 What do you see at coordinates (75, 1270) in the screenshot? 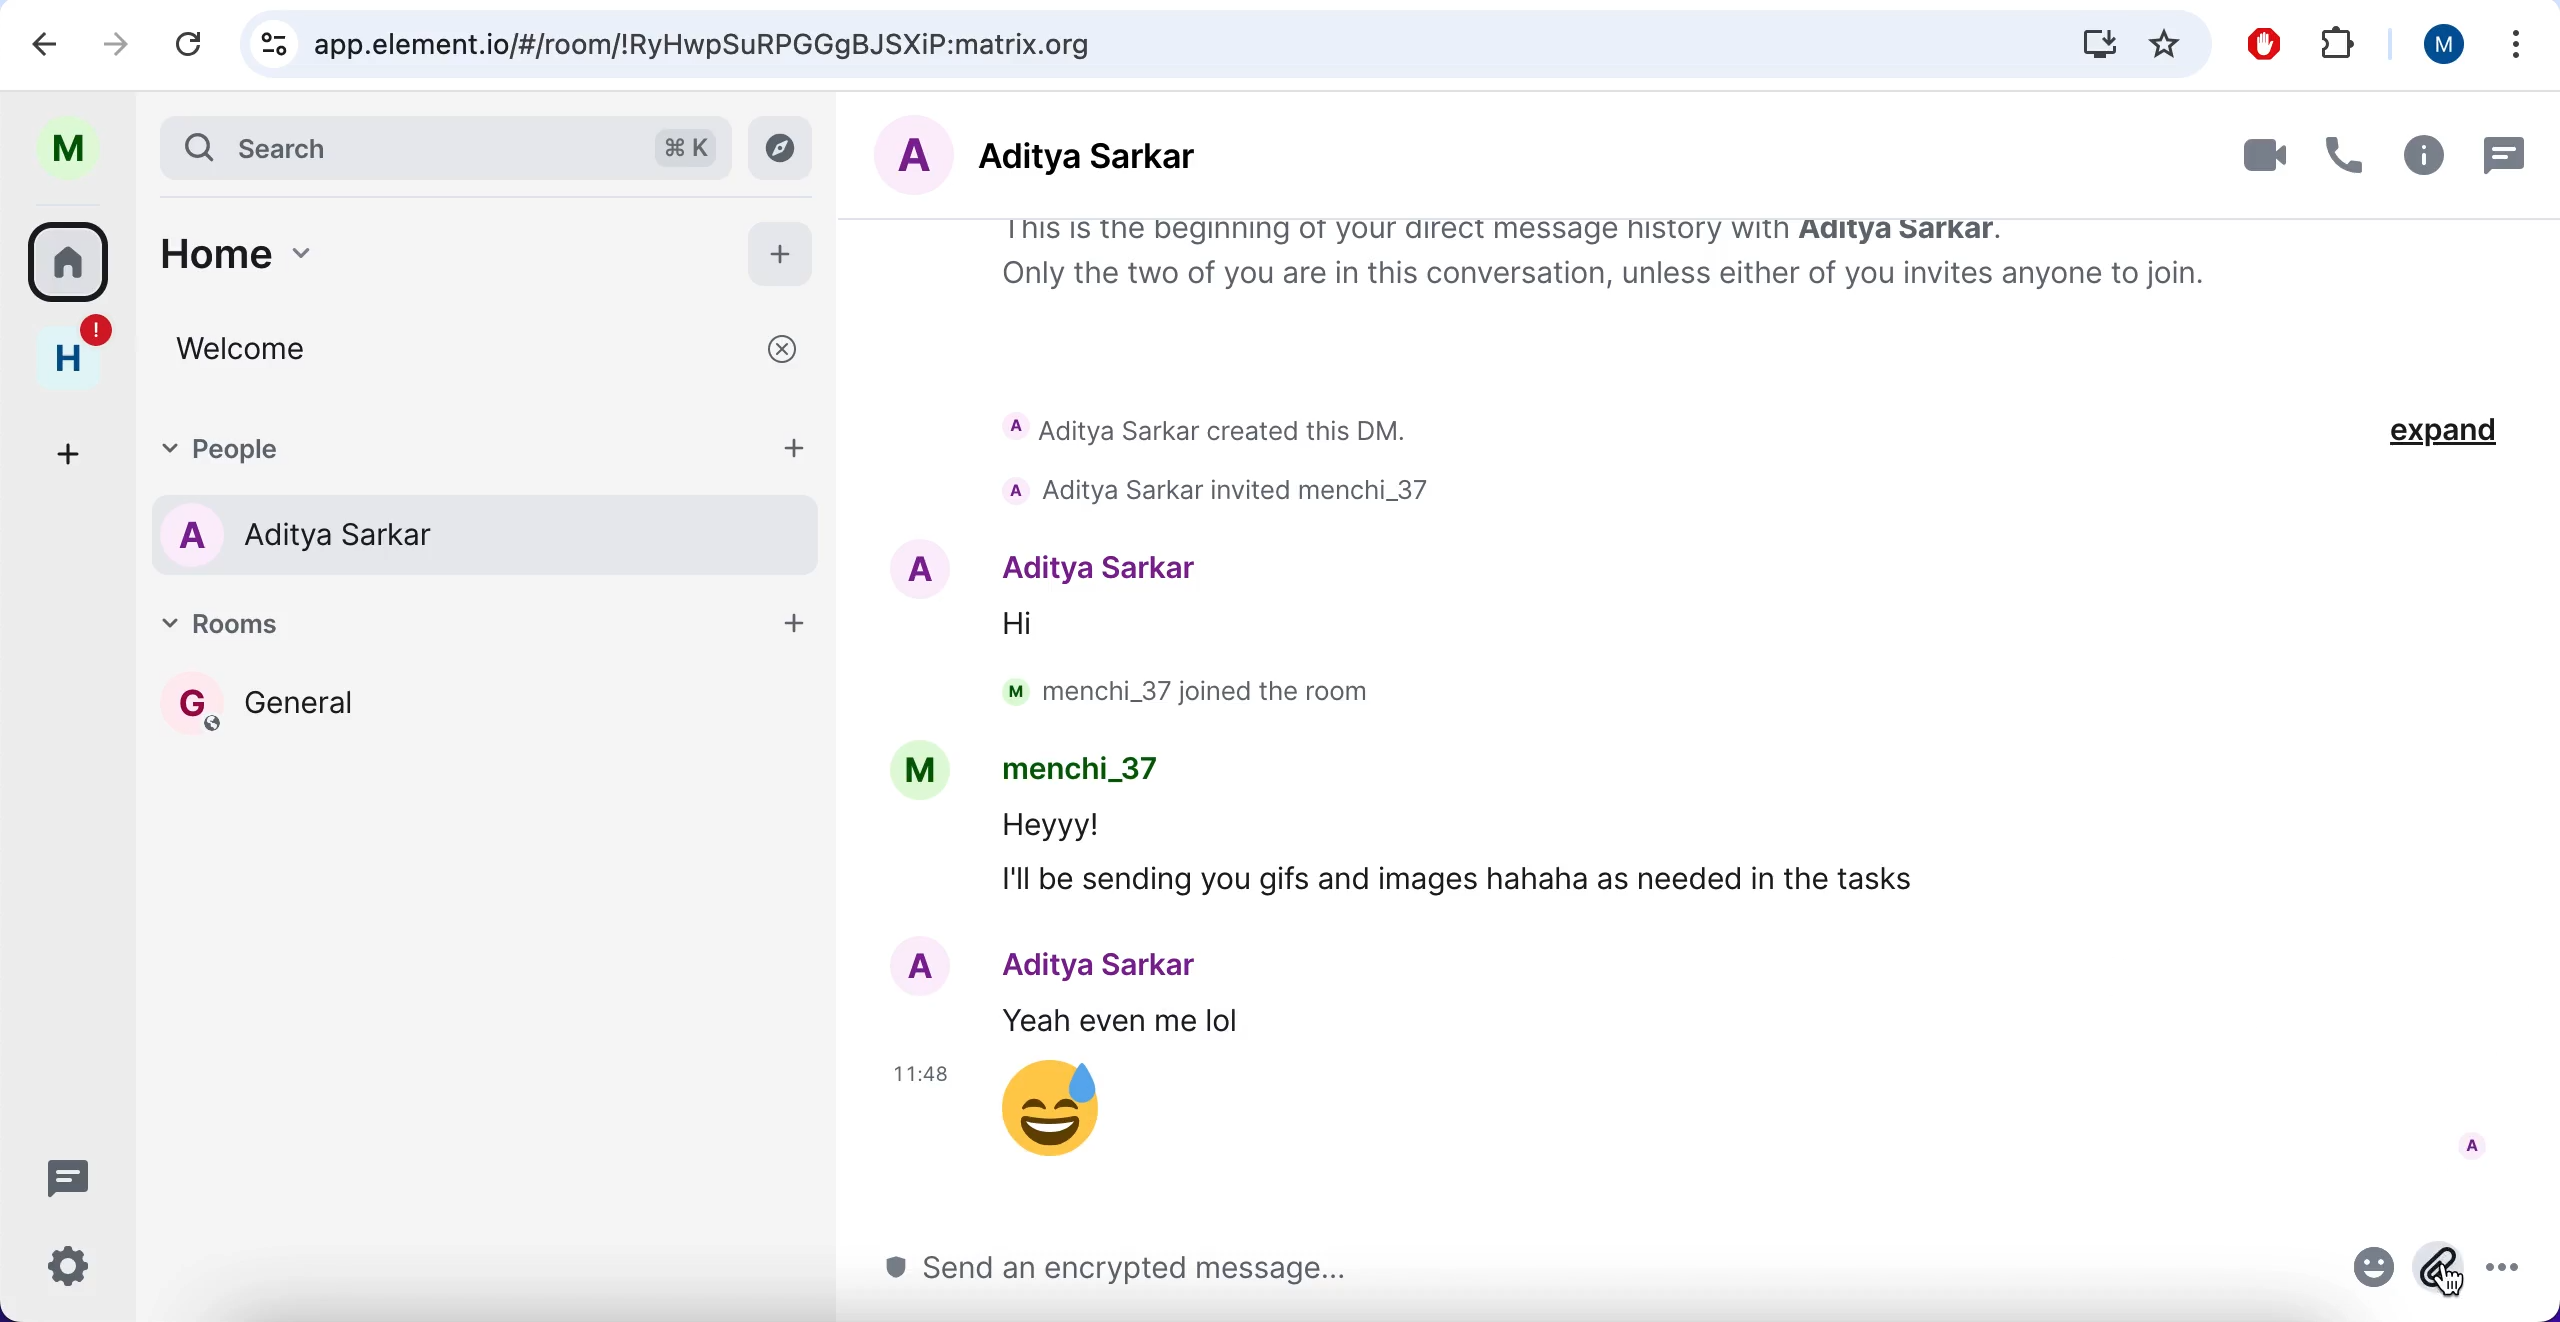
I see `configuration` at bounding box center [75, 1270].